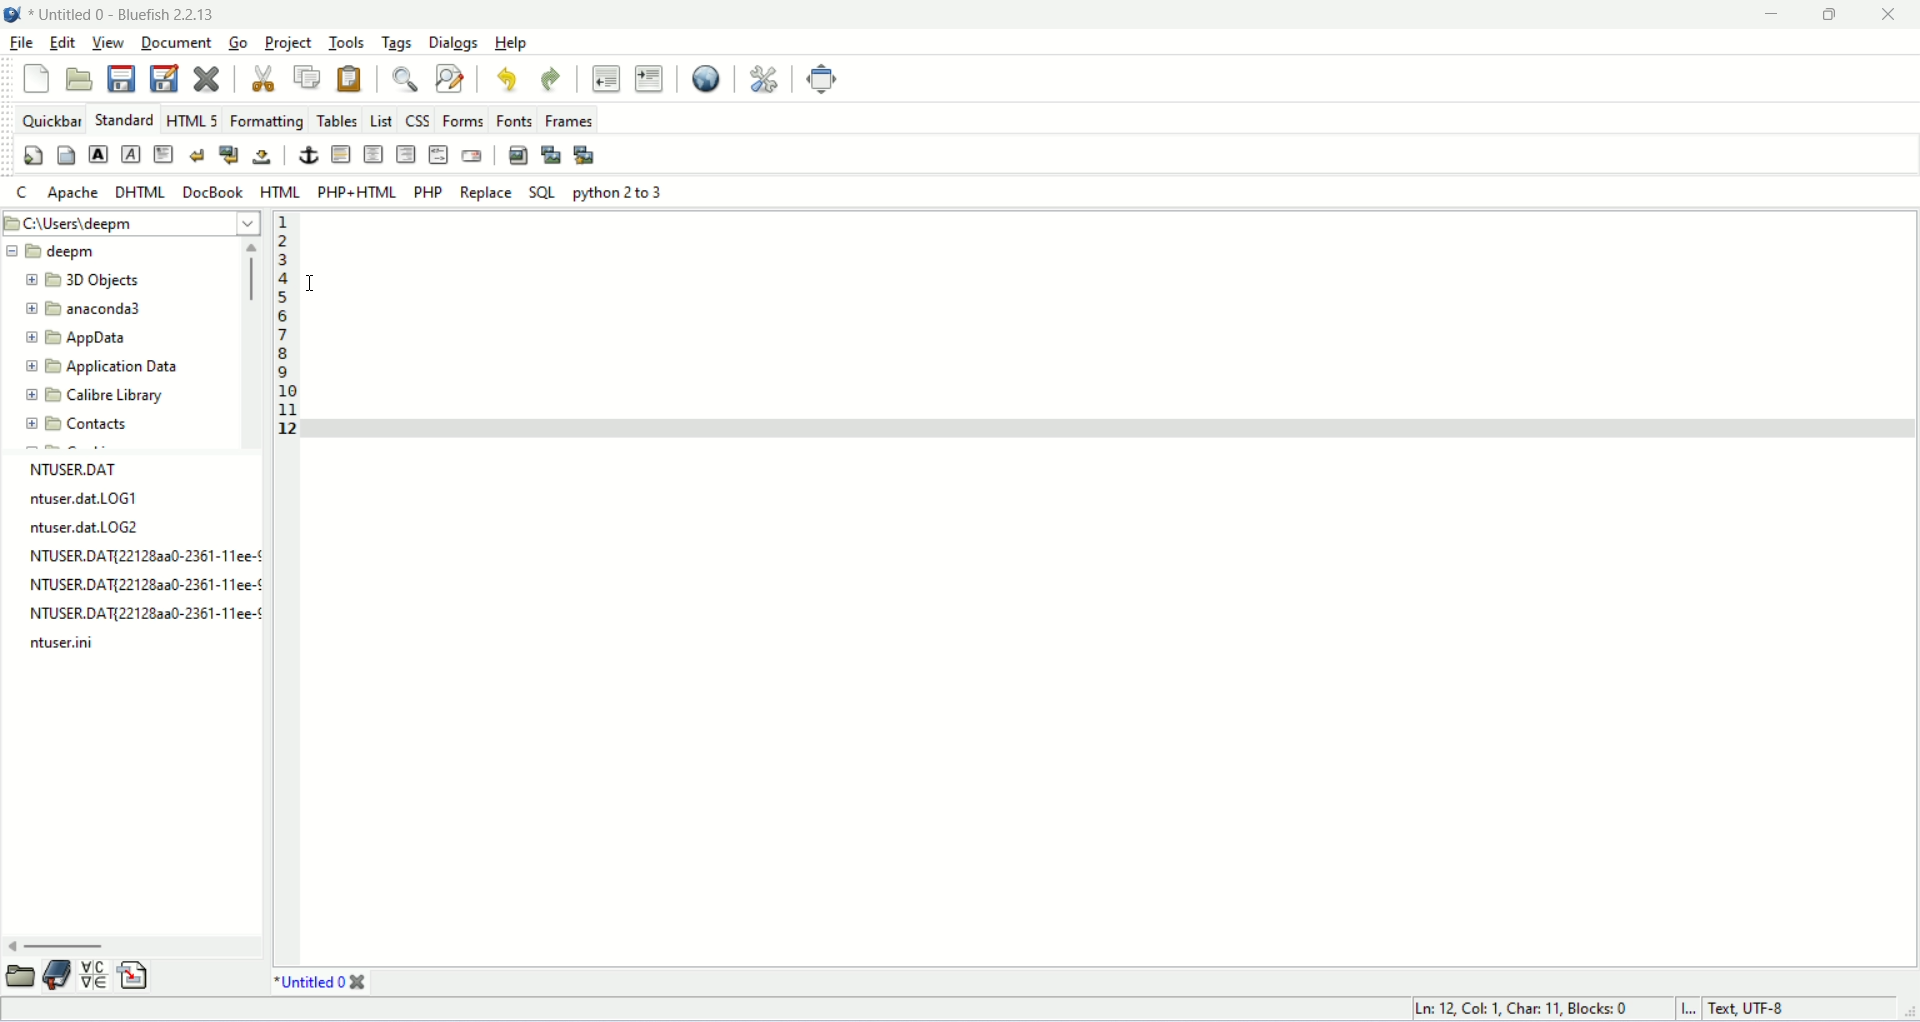 This screenshot has height=1022, width=1920. Describe the element at coordinates (77, 77) in the screenshot. I see `open file` at that location.